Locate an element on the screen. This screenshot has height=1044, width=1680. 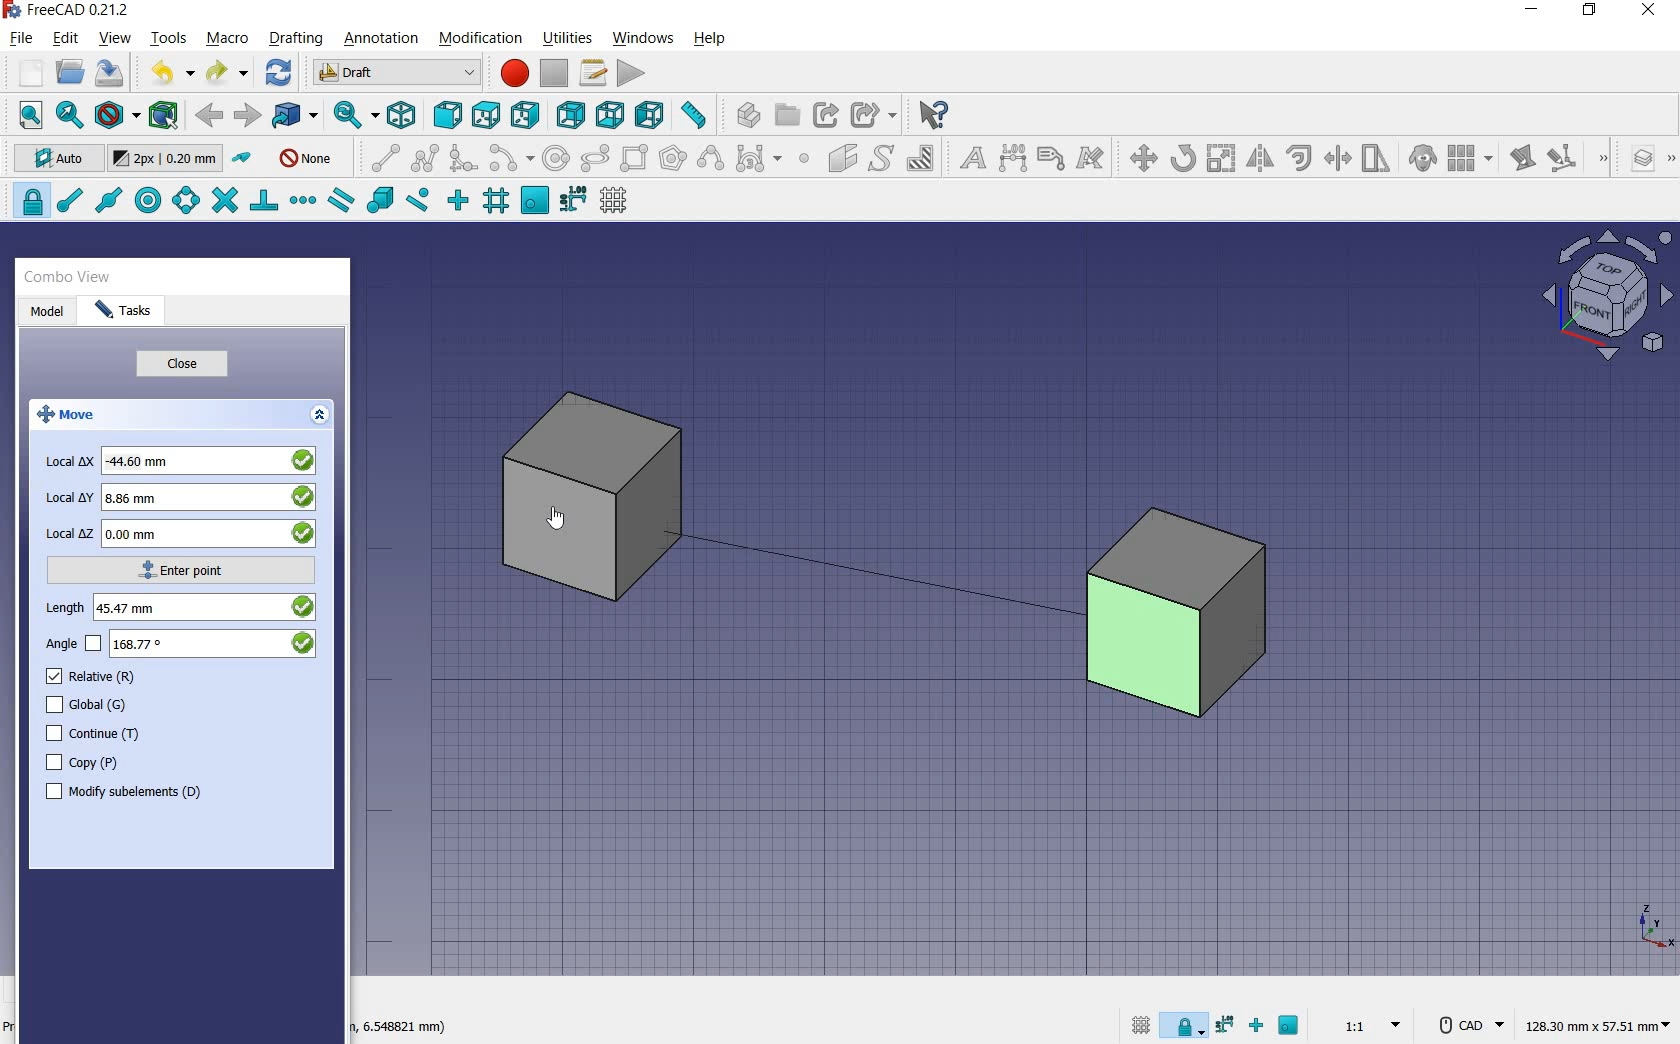
fit all is located at coordinates (24, 115).